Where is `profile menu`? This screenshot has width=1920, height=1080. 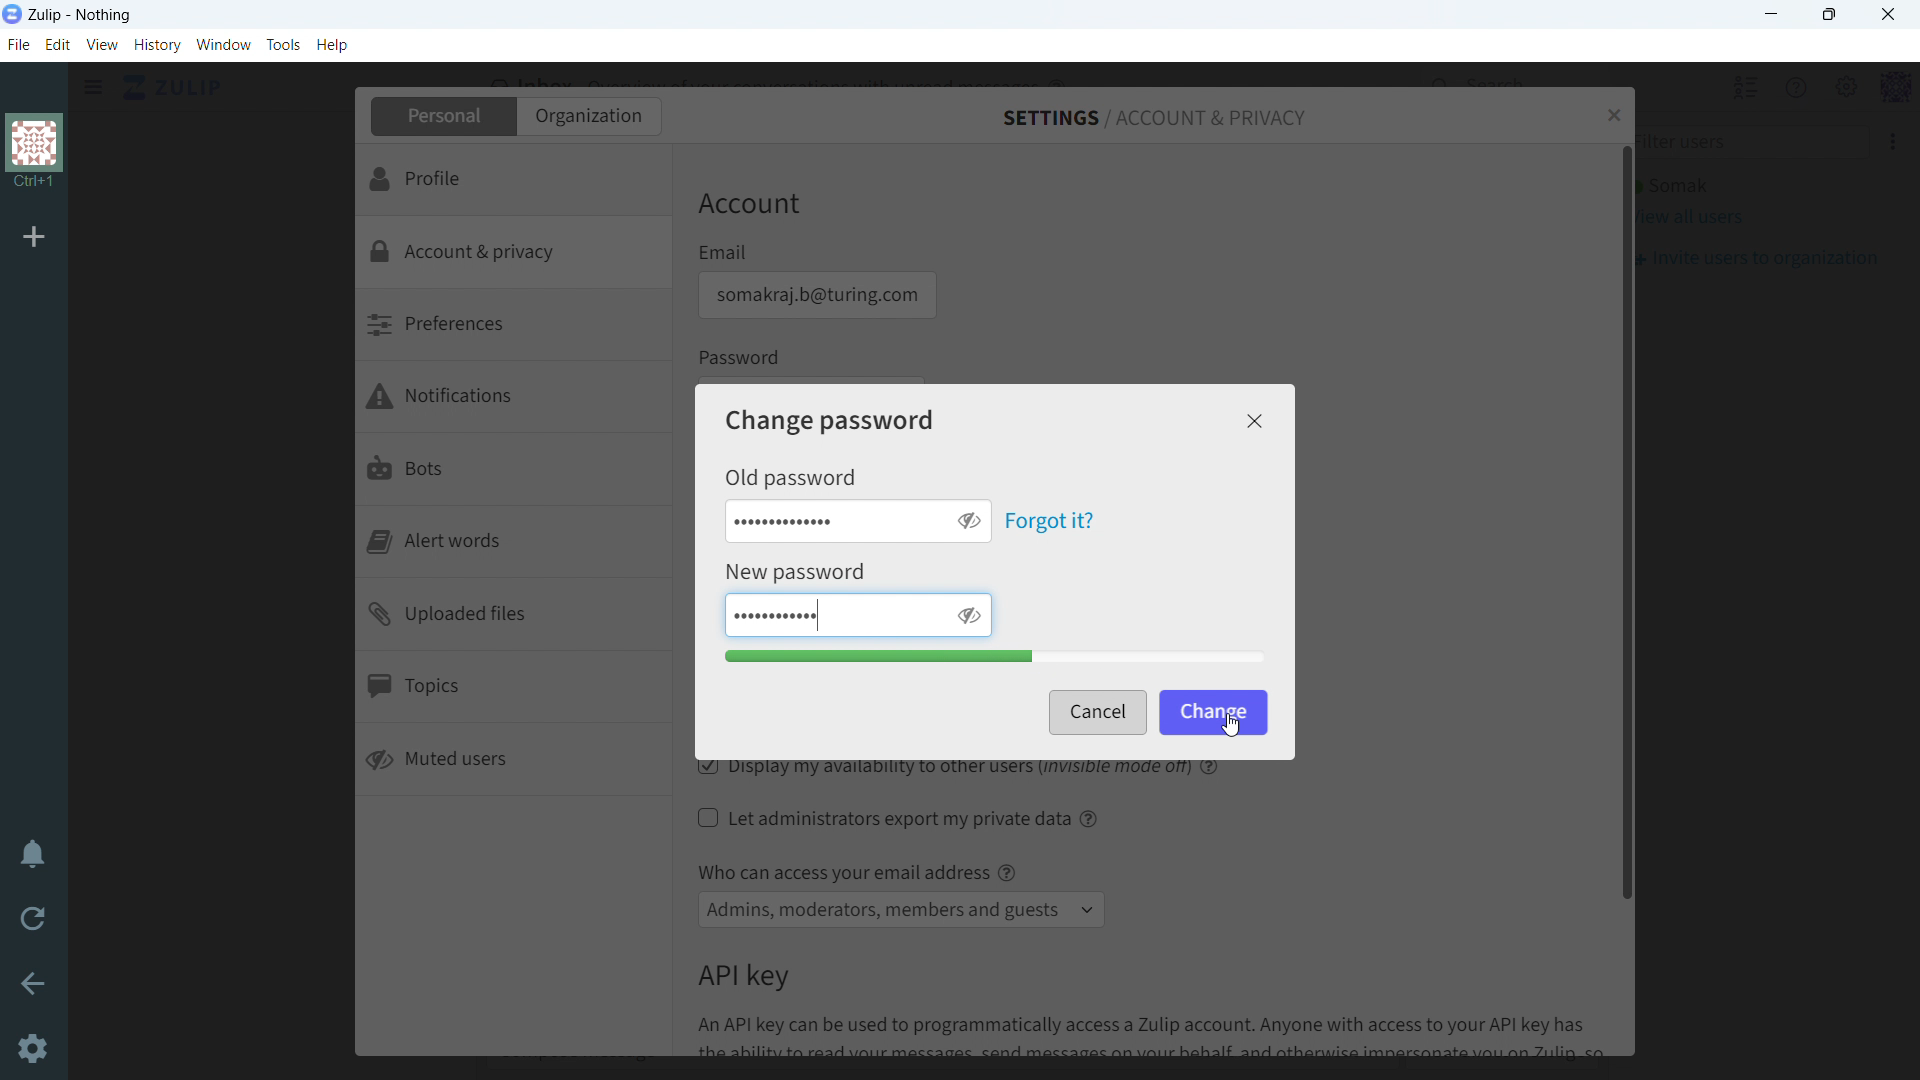 profile menu is located at coordinates (1896, 88).